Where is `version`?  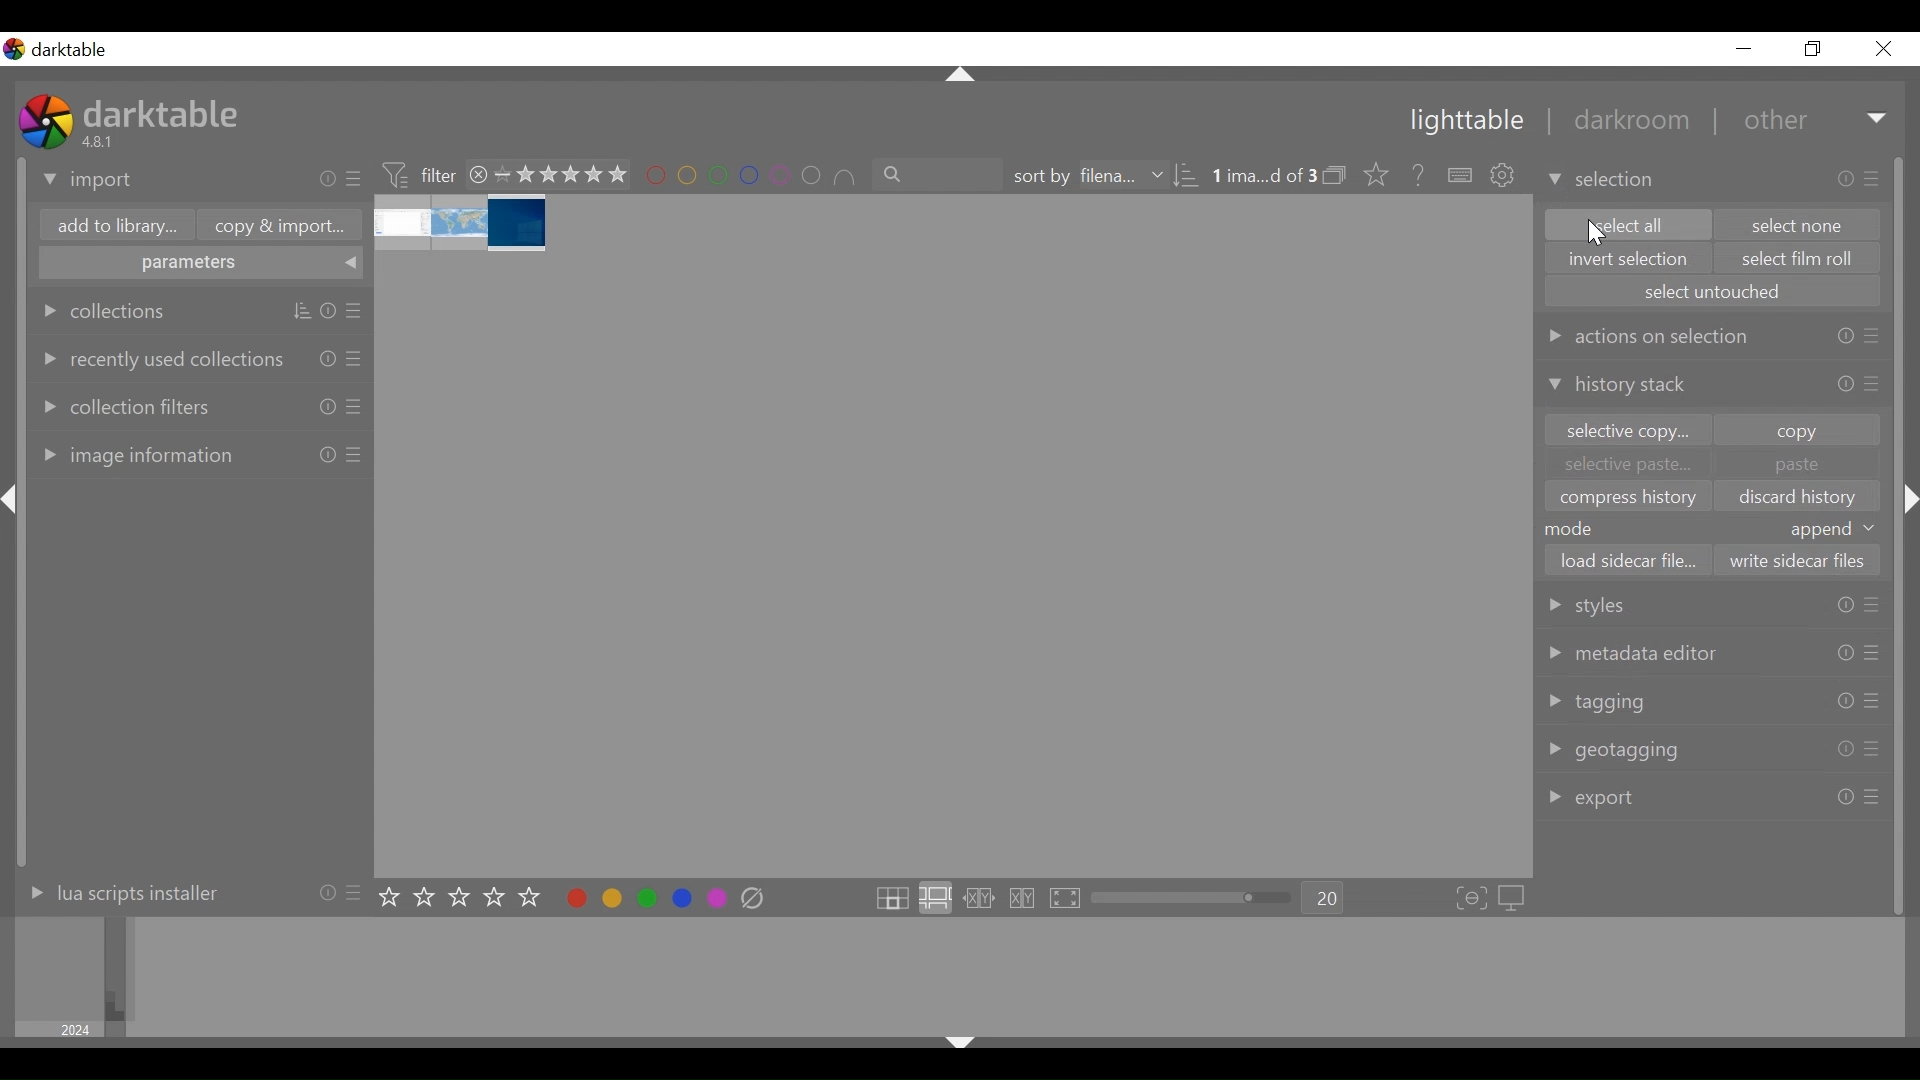 version is located at coordinates (101, 141).